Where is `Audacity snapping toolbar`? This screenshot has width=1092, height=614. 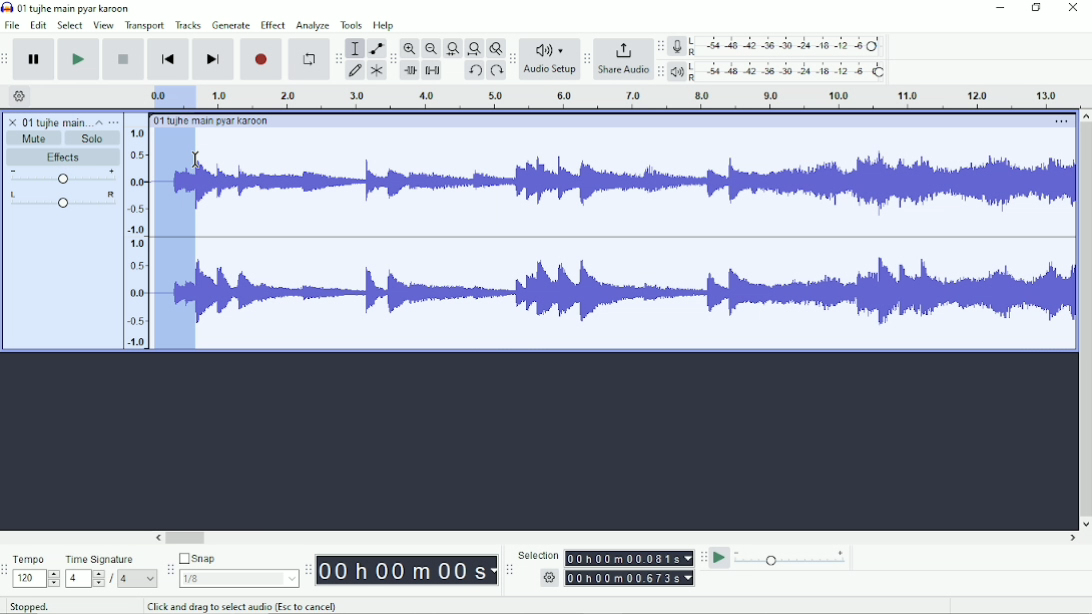
Audacity snapping toolbar is located at coordinates (169, 569).